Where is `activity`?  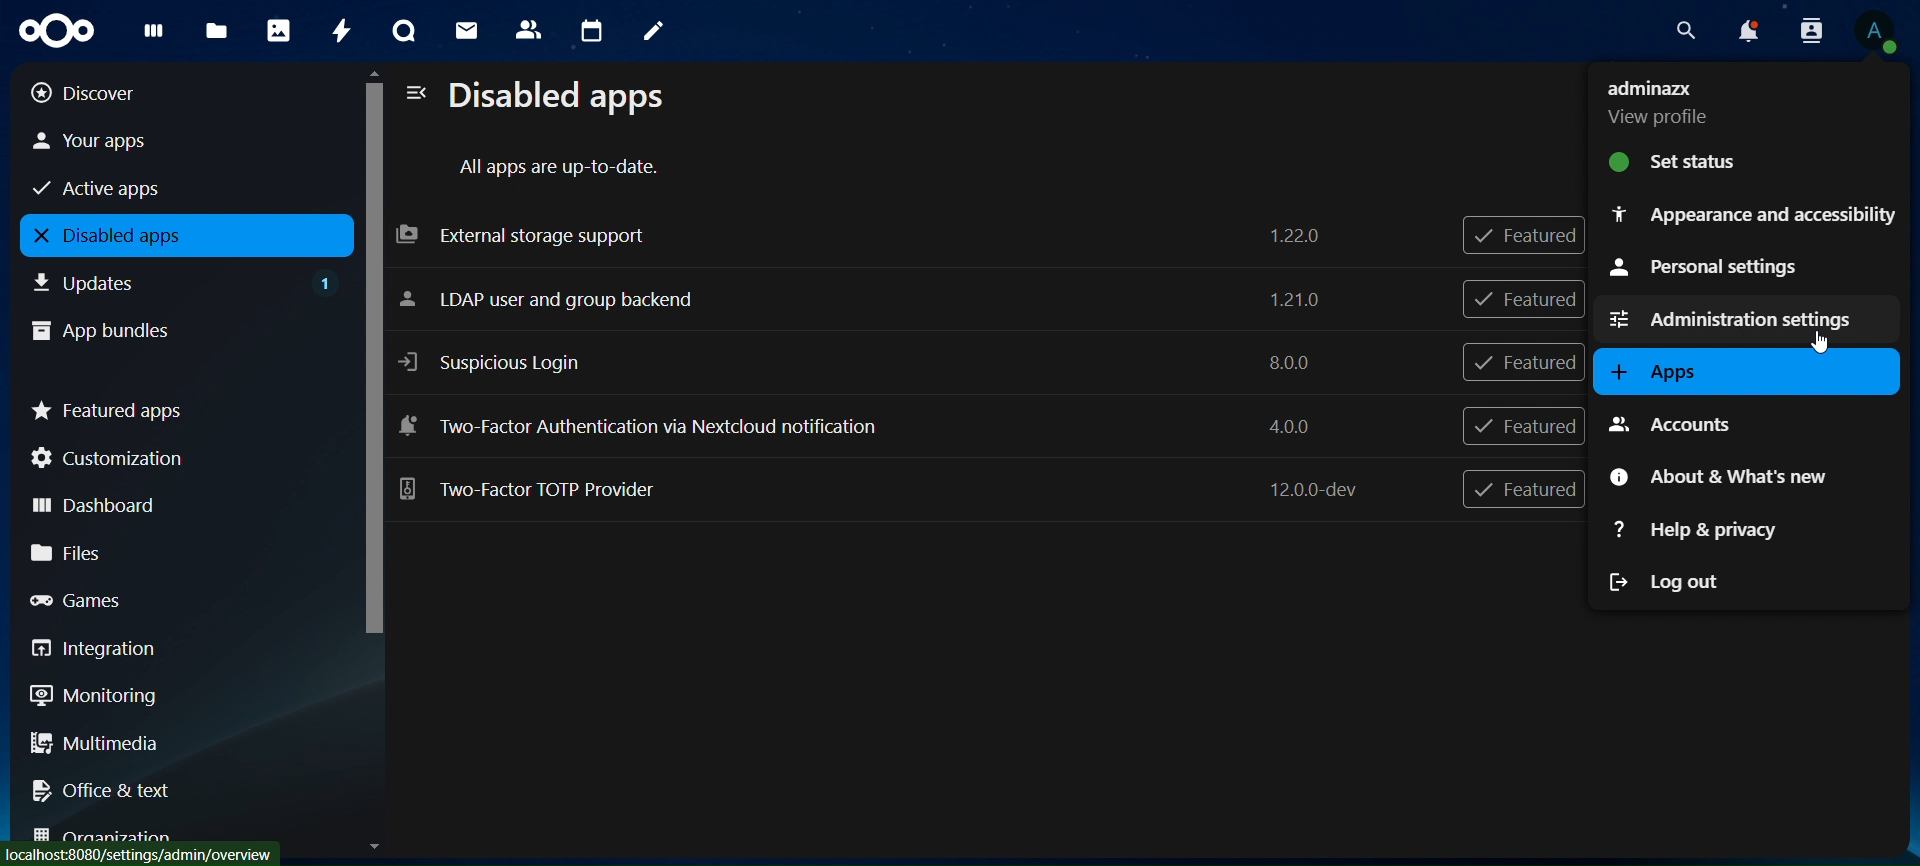 activity is located at coordinates (341, 30).